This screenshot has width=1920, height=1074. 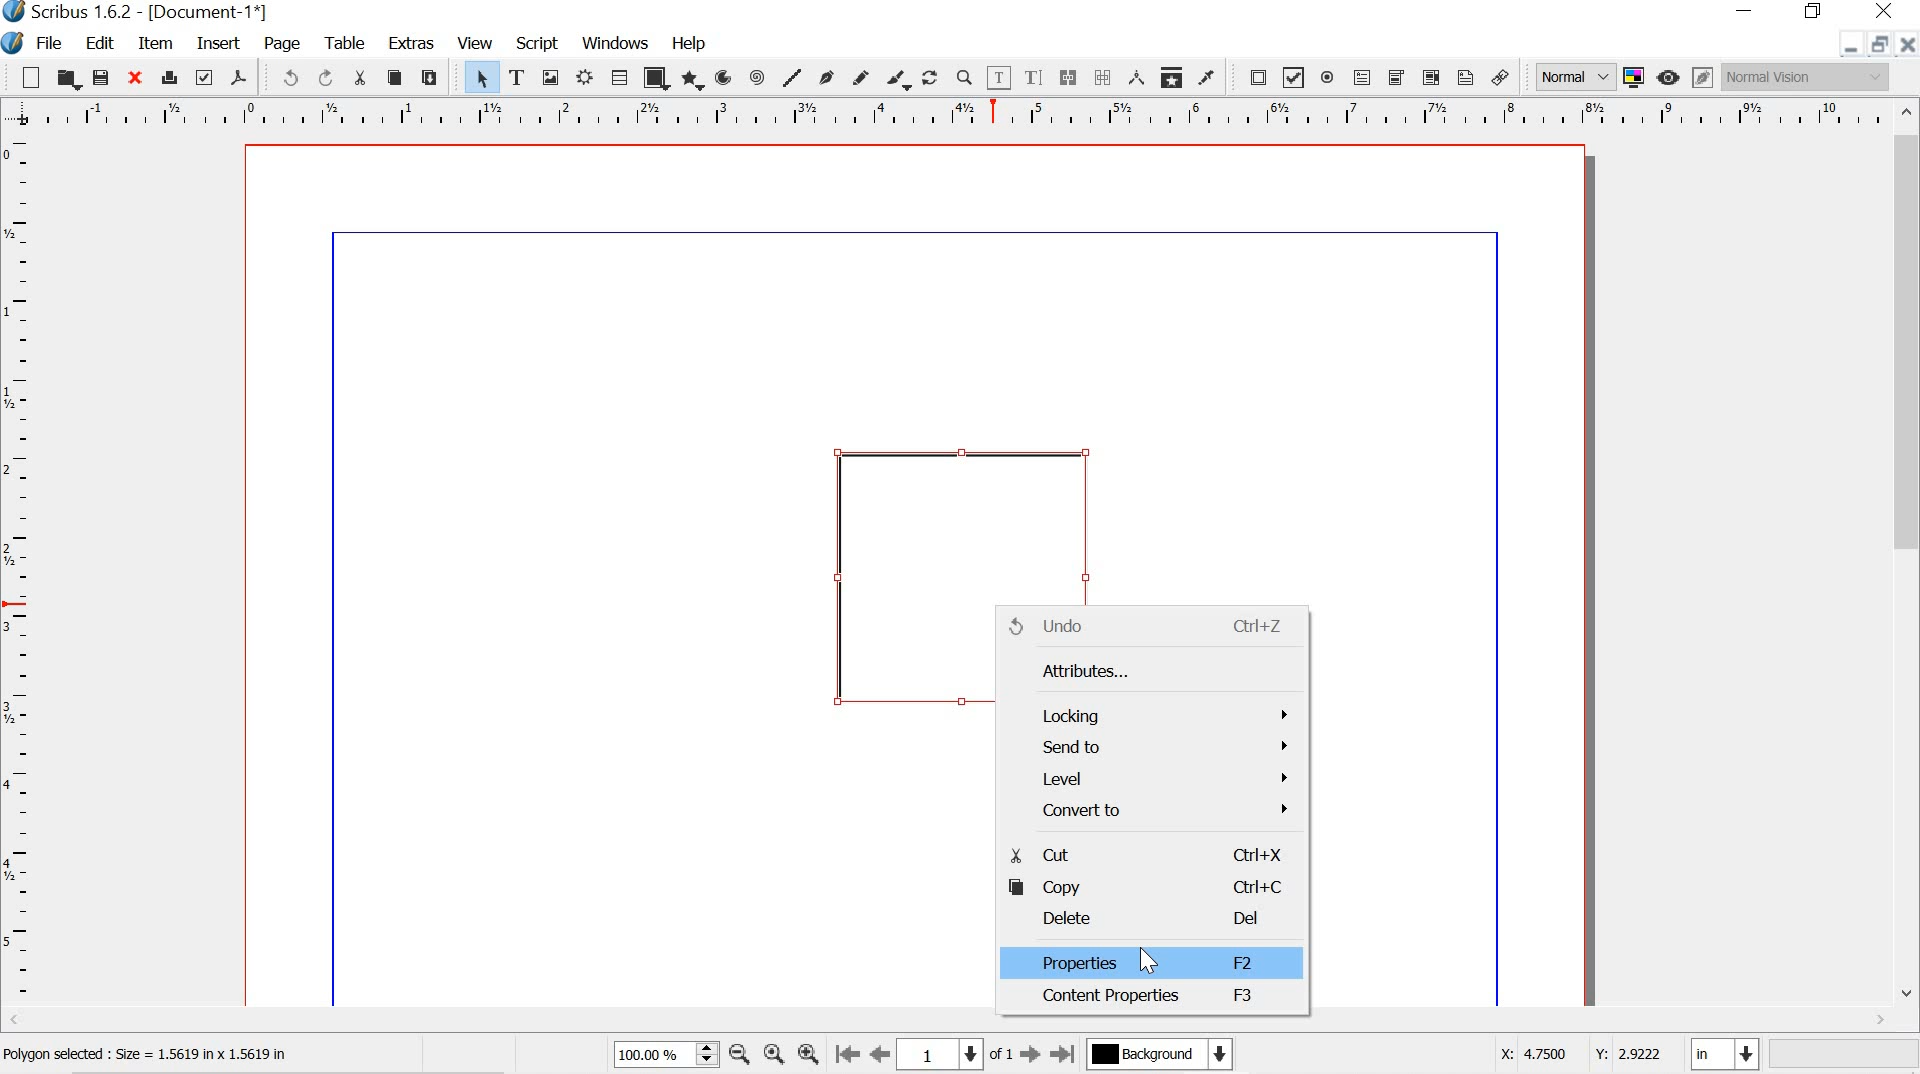 What do you see at coordinates (1157, 626) in the screenshot?
I see `undo Ctrl+Z` at bounding box center [1157, 626].